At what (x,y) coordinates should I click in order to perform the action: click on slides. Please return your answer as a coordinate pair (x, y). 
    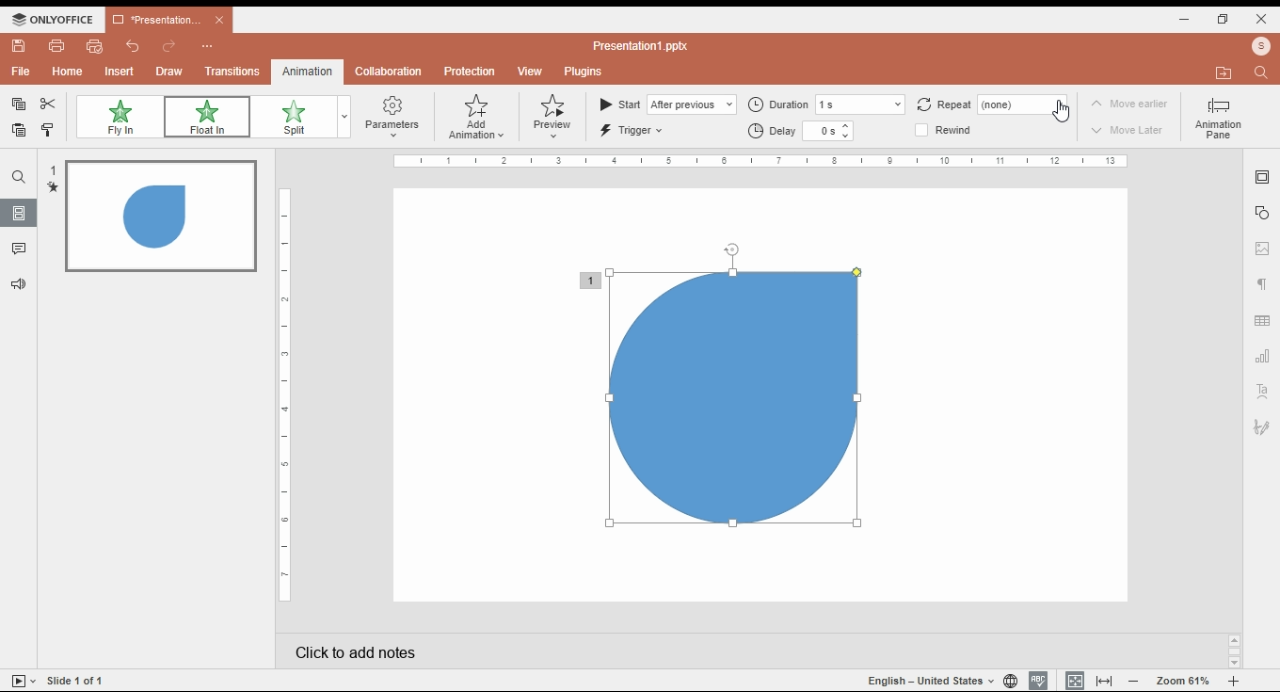
    Looking at the image, I should click on (21, 213).